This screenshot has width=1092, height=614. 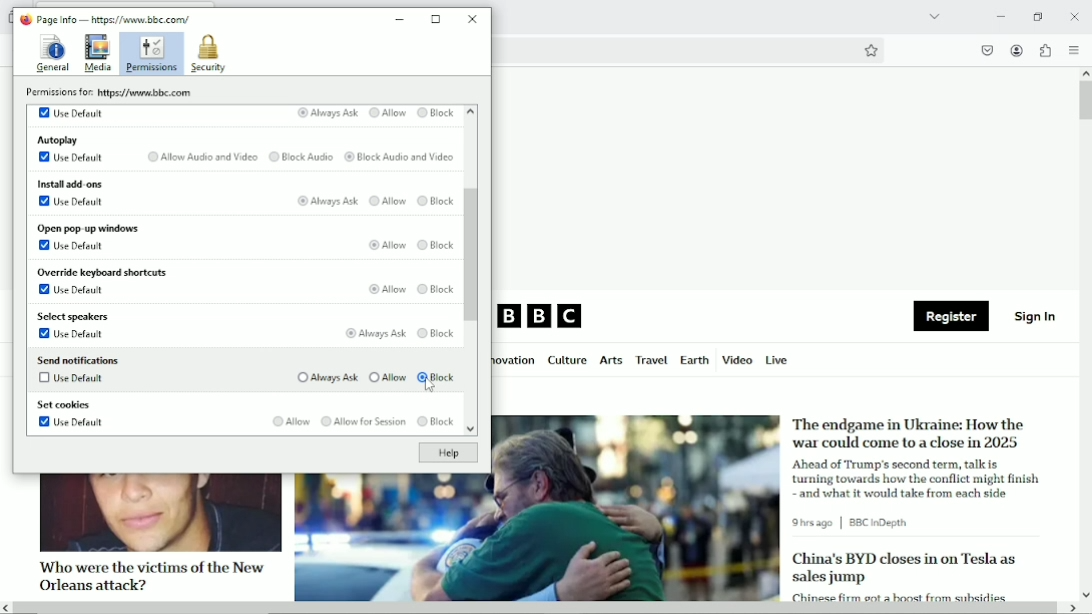 What do you see at coordinates (69, 182) in the screenshot?
I see `Install add -ons` at bounding box center [69, 182].